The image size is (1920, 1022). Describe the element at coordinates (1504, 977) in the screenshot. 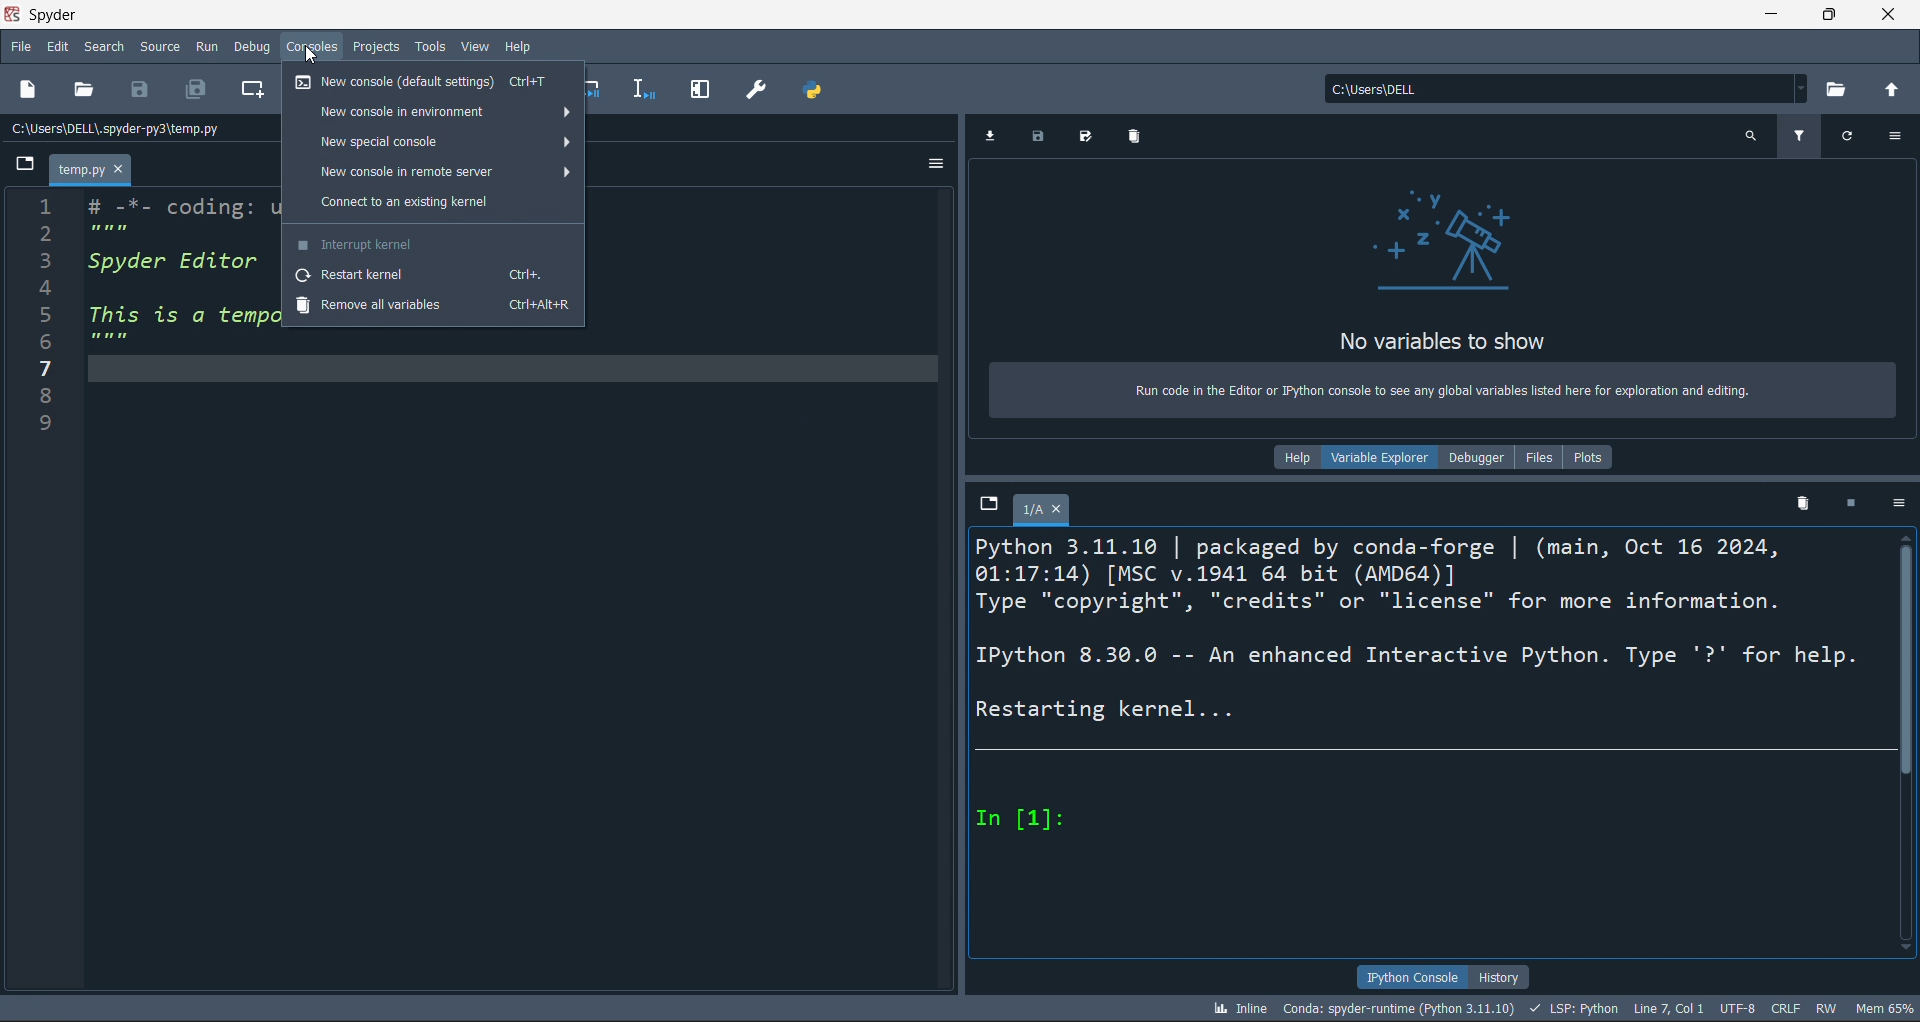

I see `history` at that location.